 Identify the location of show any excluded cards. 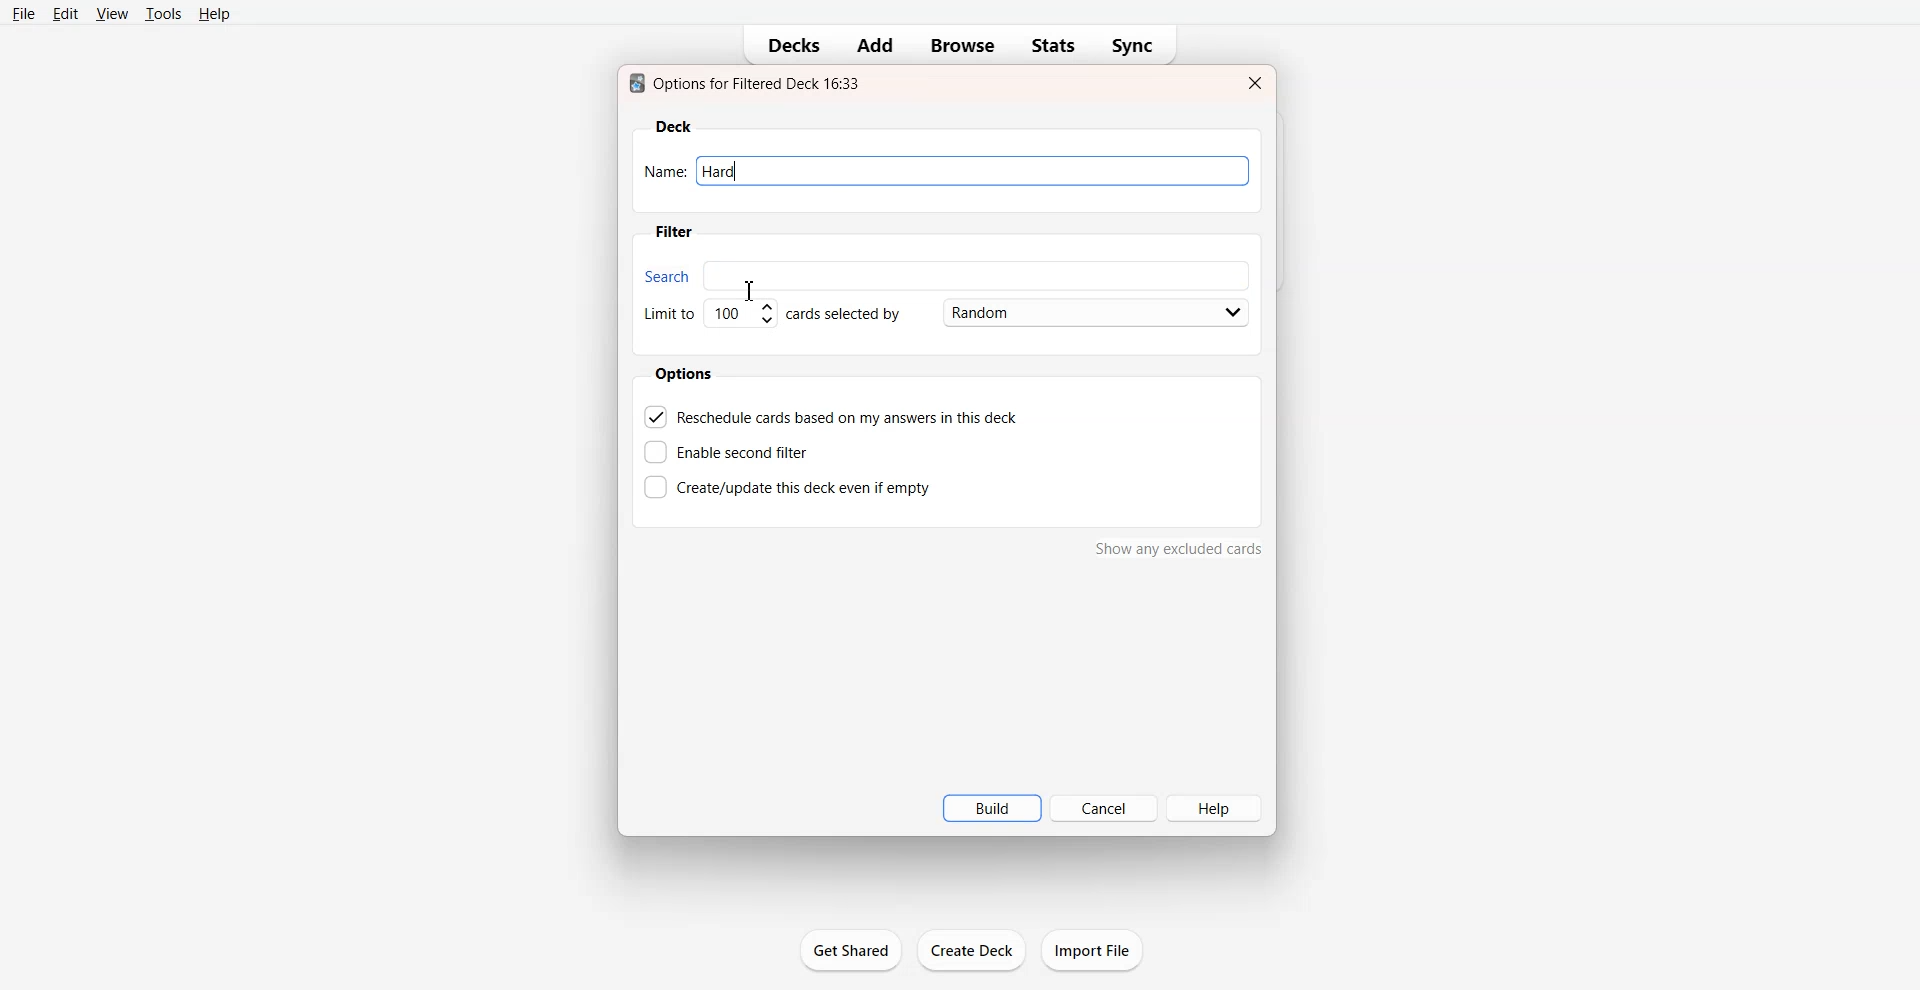
(1179, 553).